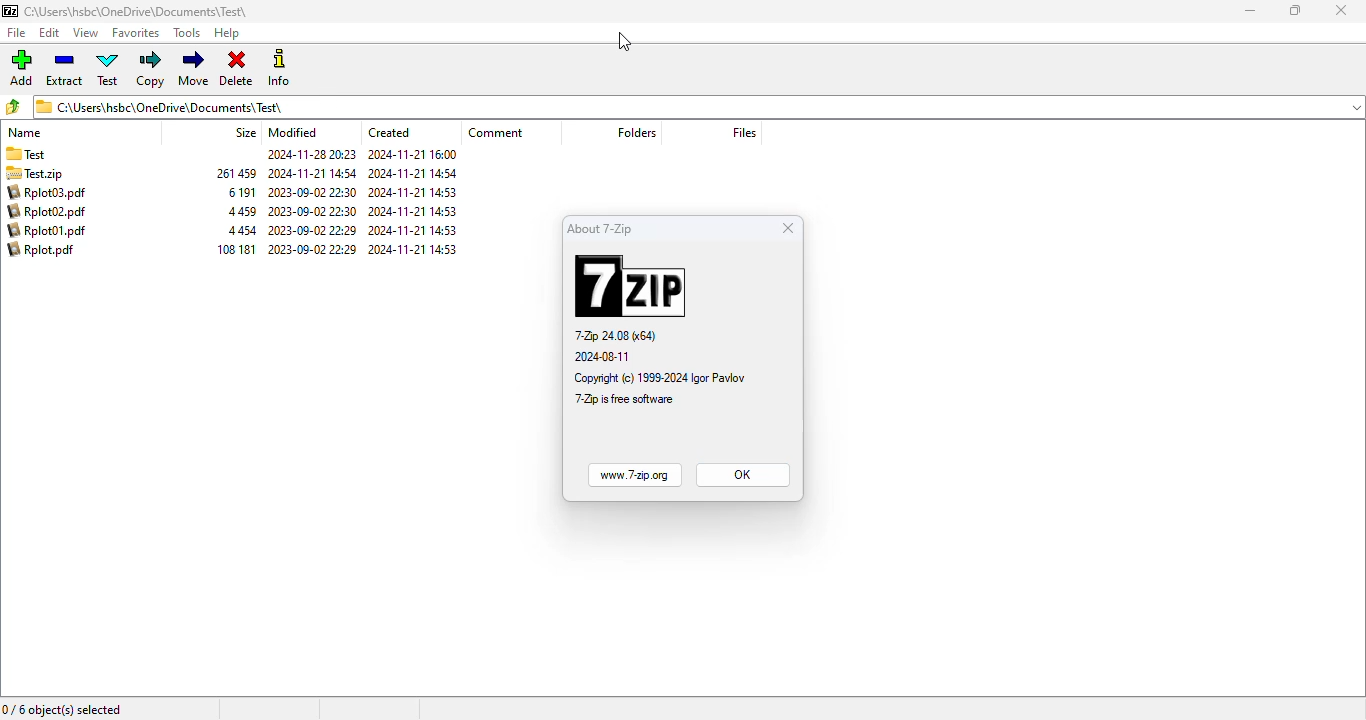 This screenshot has width=1366, height=720. Describe the element at coordinates (624, 399) in the screenshot. I see `7-Zip is free software` at that location.